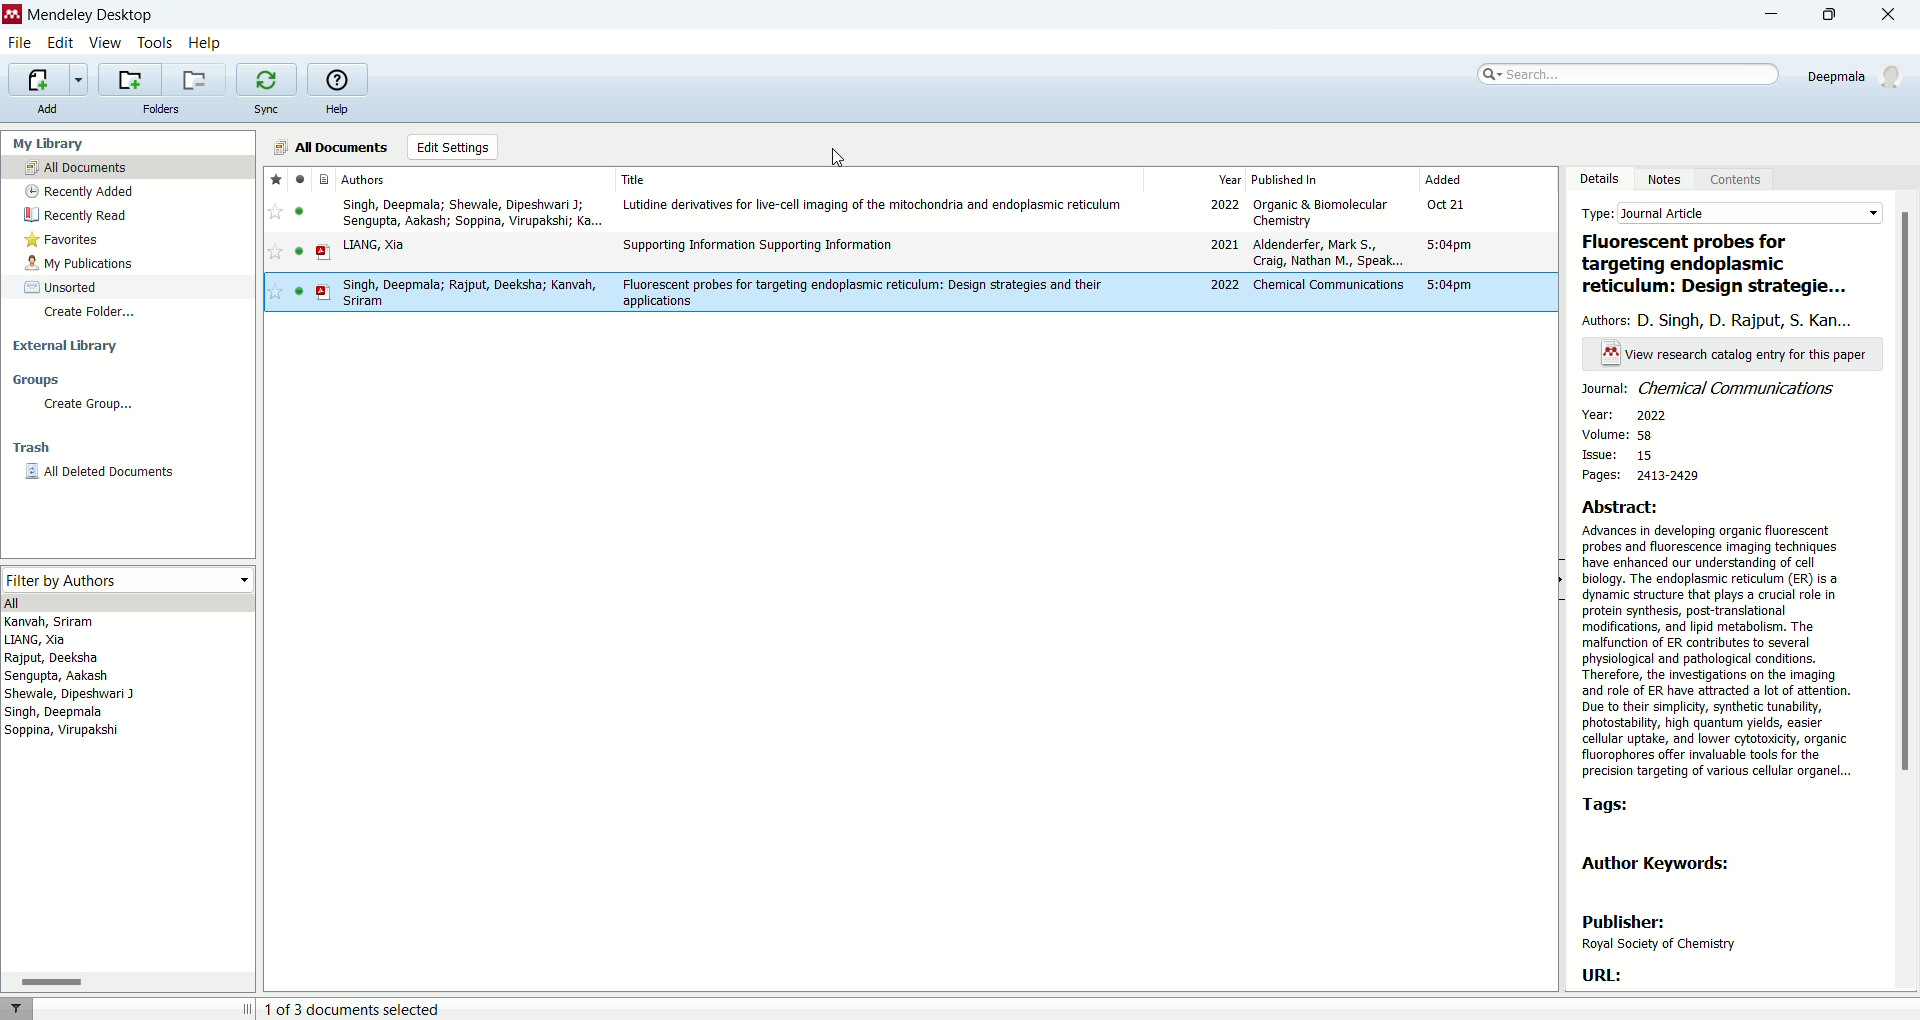 The height and width of the screenshot is (1020, 1920). I want to click on remove current folder, so click(197, 80).